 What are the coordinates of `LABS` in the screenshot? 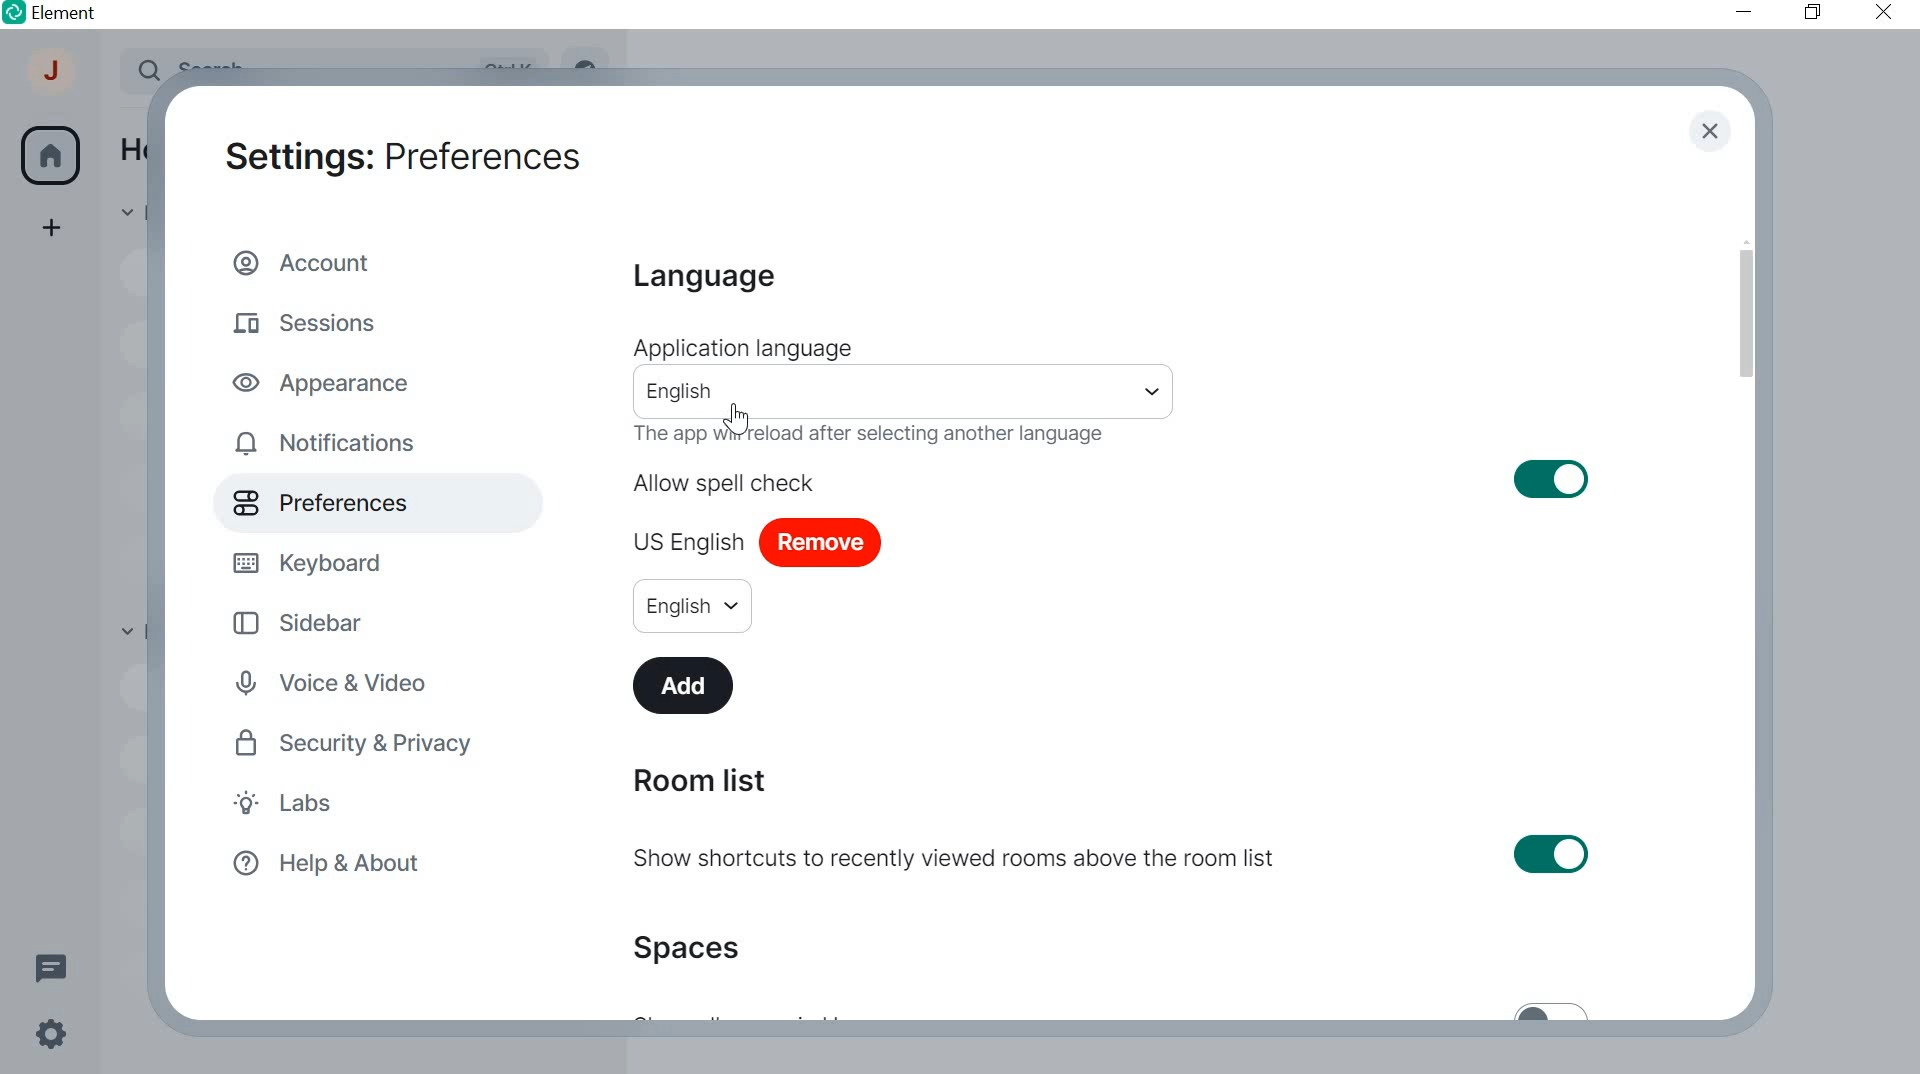 It's located at (325, 806).